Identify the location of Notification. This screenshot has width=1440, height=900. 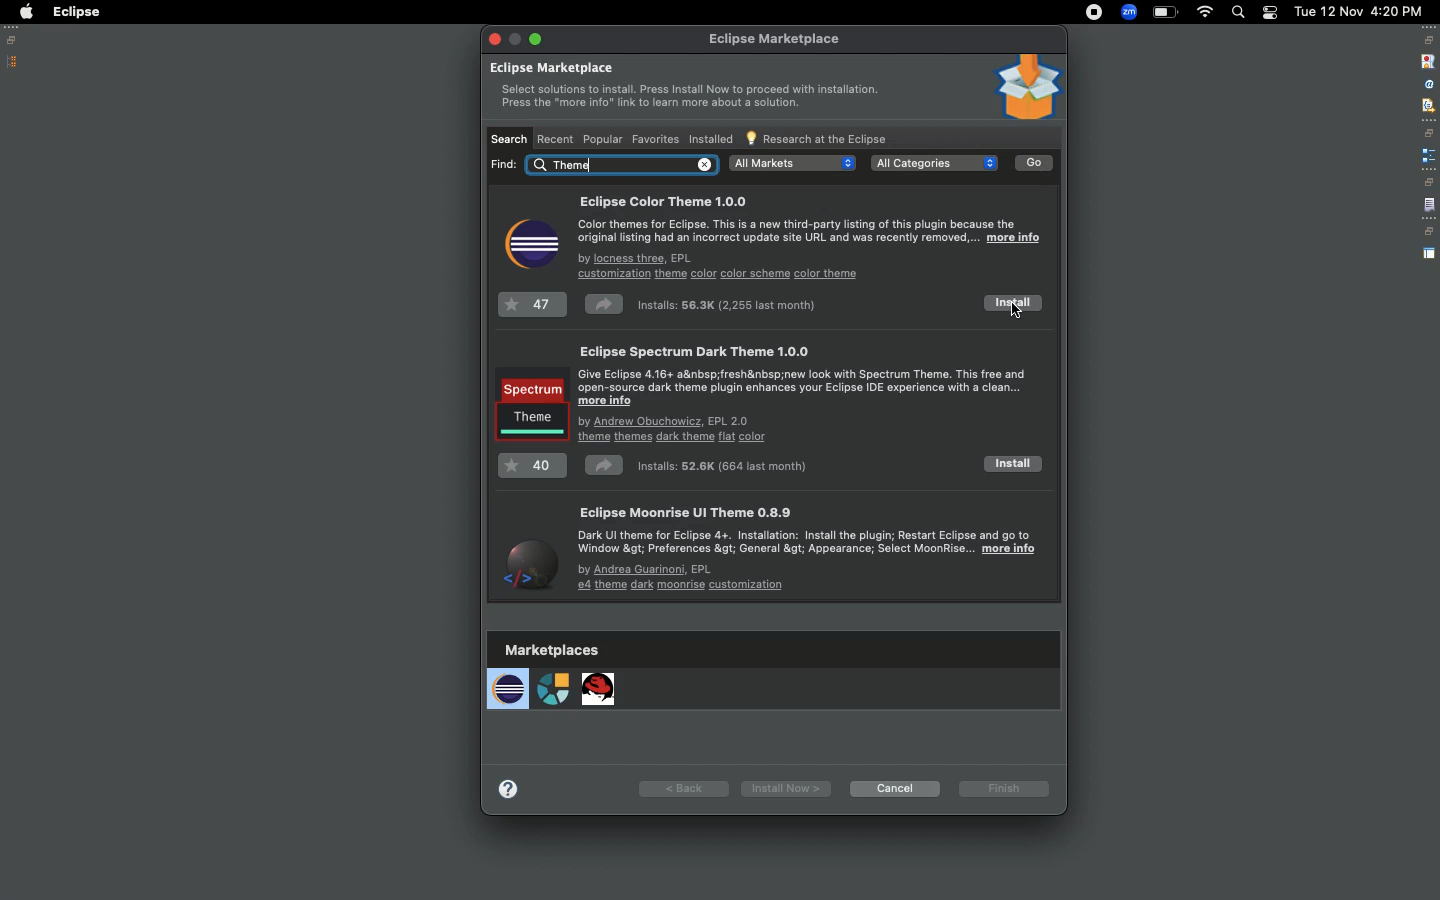
(1269, 13).